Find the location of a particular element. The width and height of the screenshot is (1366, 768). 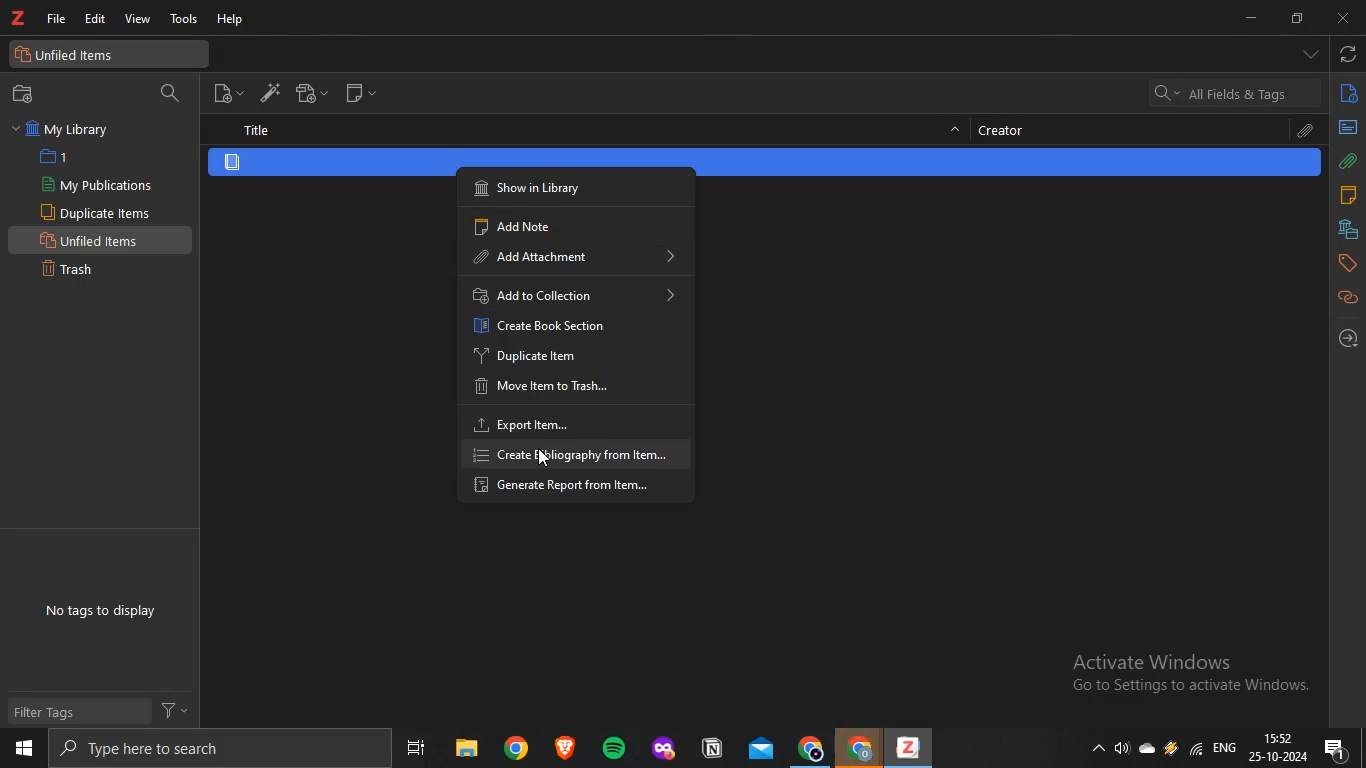

My Library is located at coordinates (64, 129).